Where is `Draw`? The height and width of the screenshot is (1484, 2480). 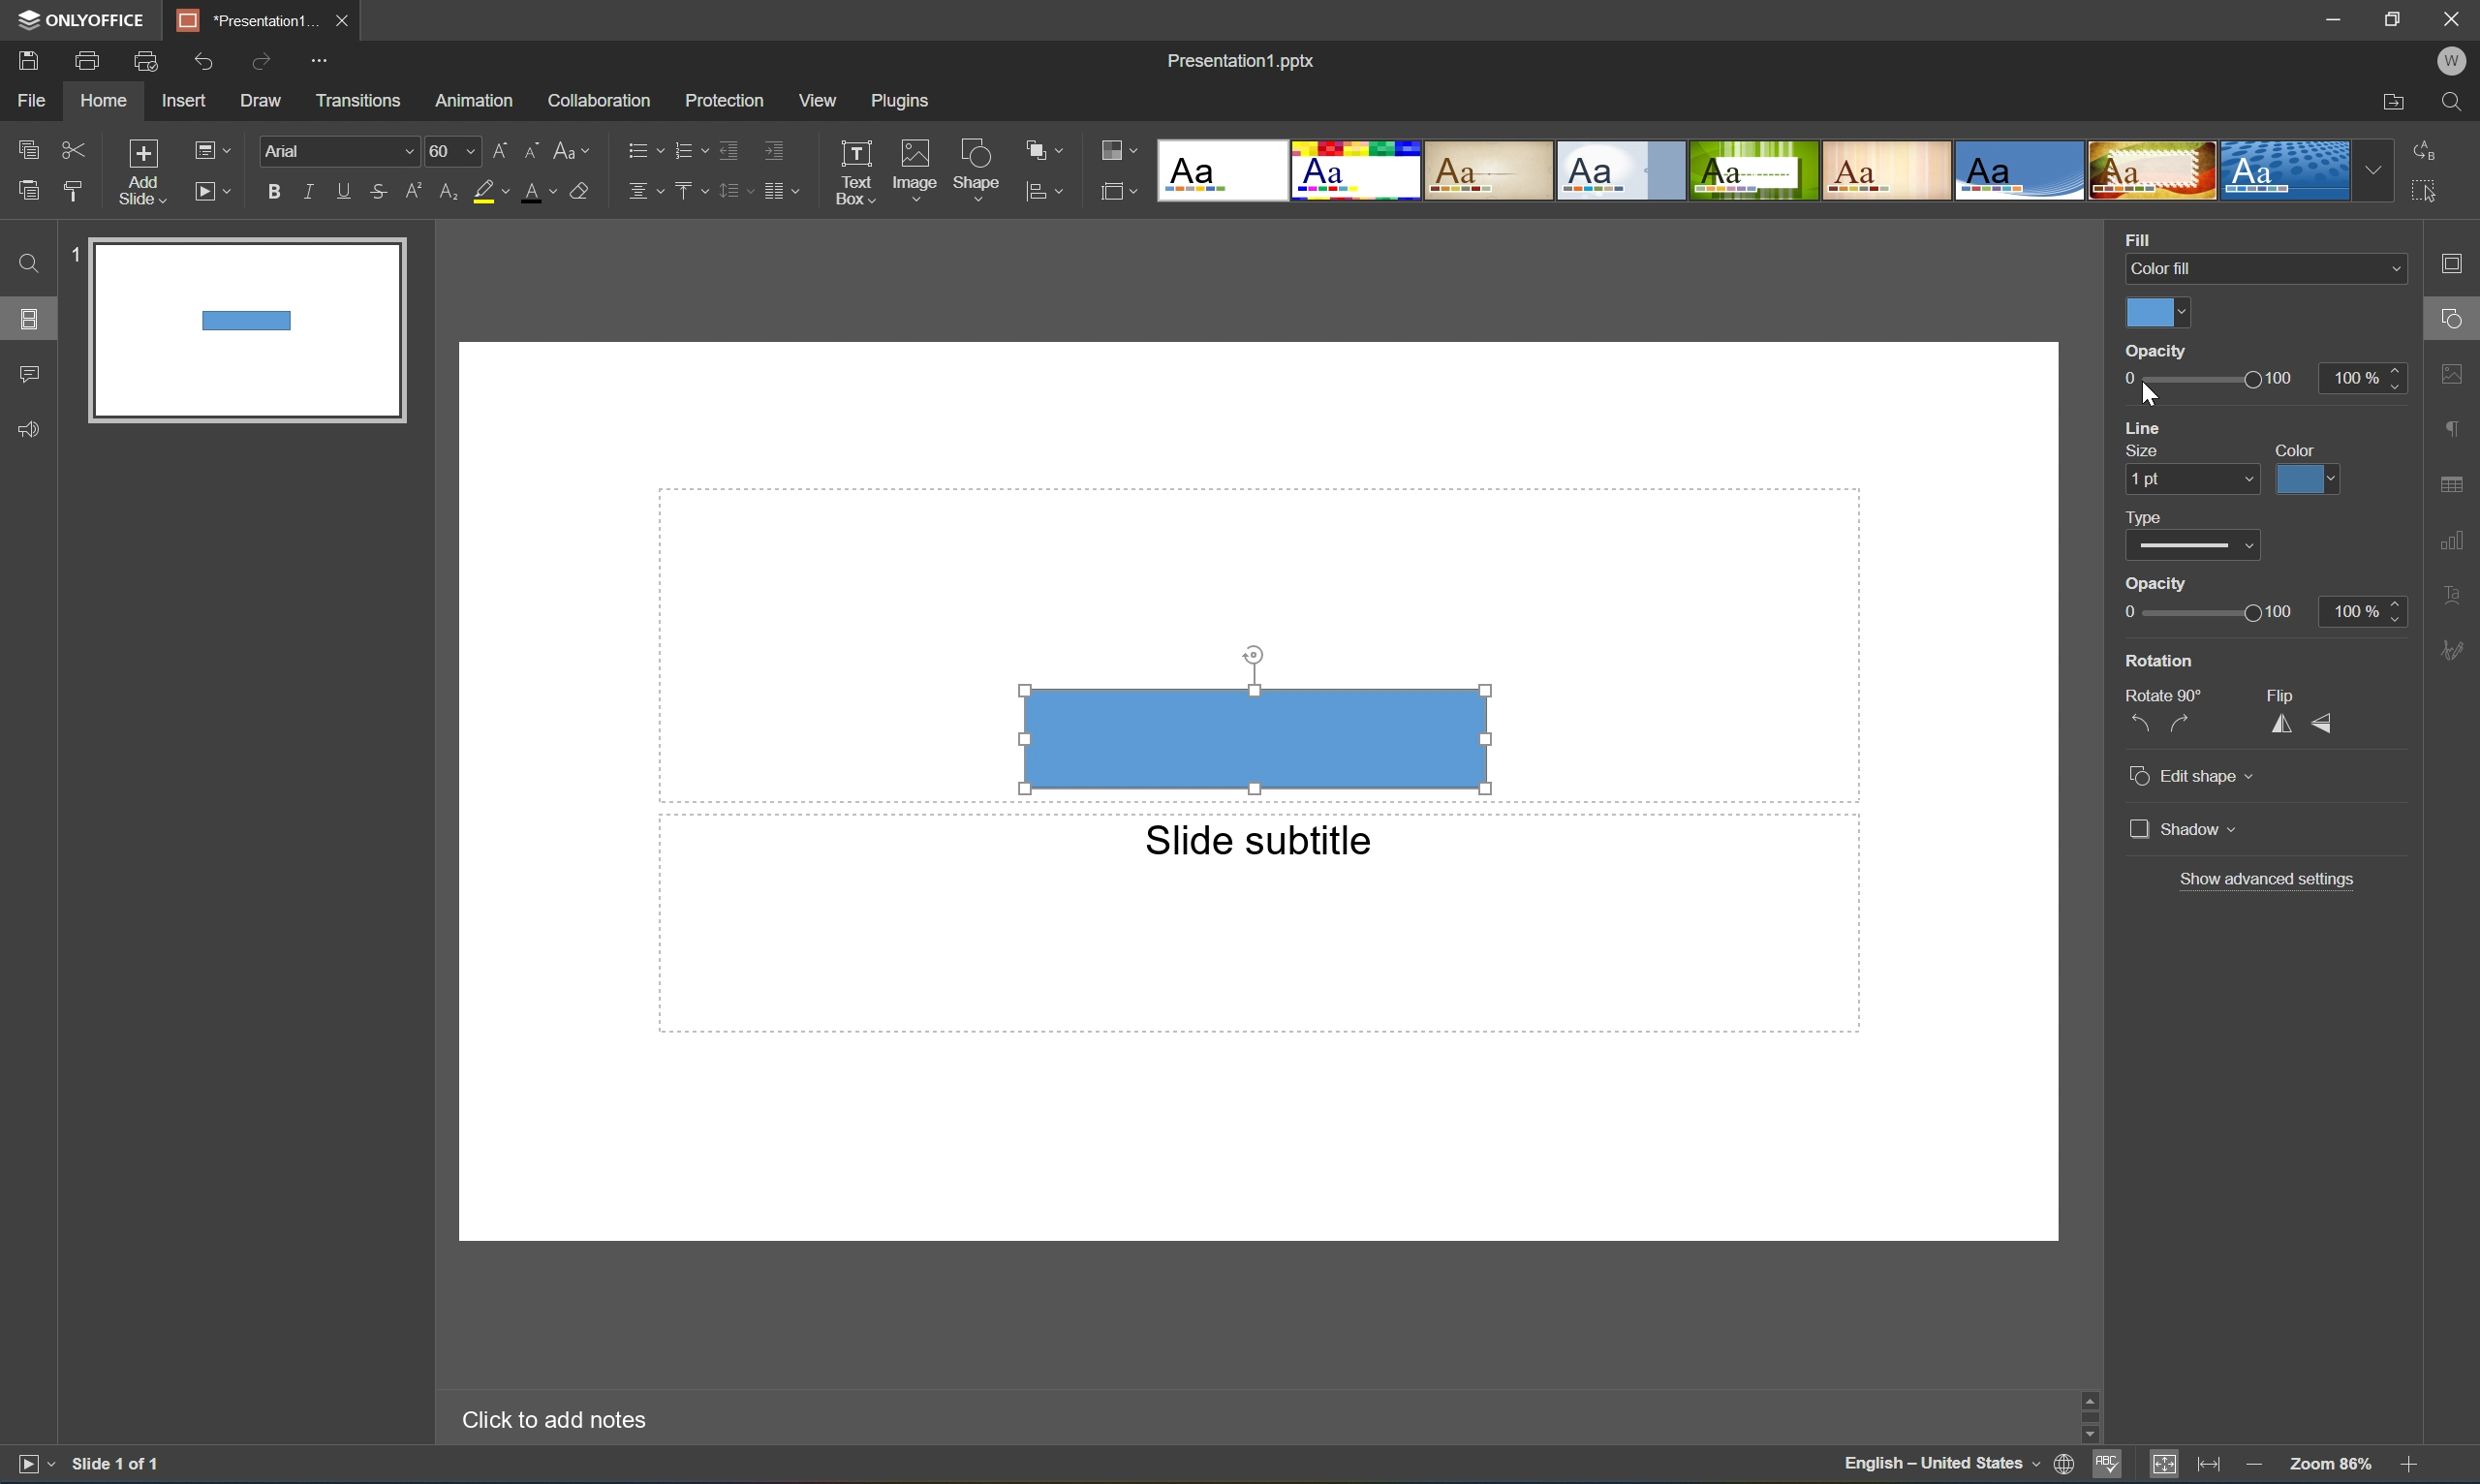
Draw is located at coordinates (264, 102).